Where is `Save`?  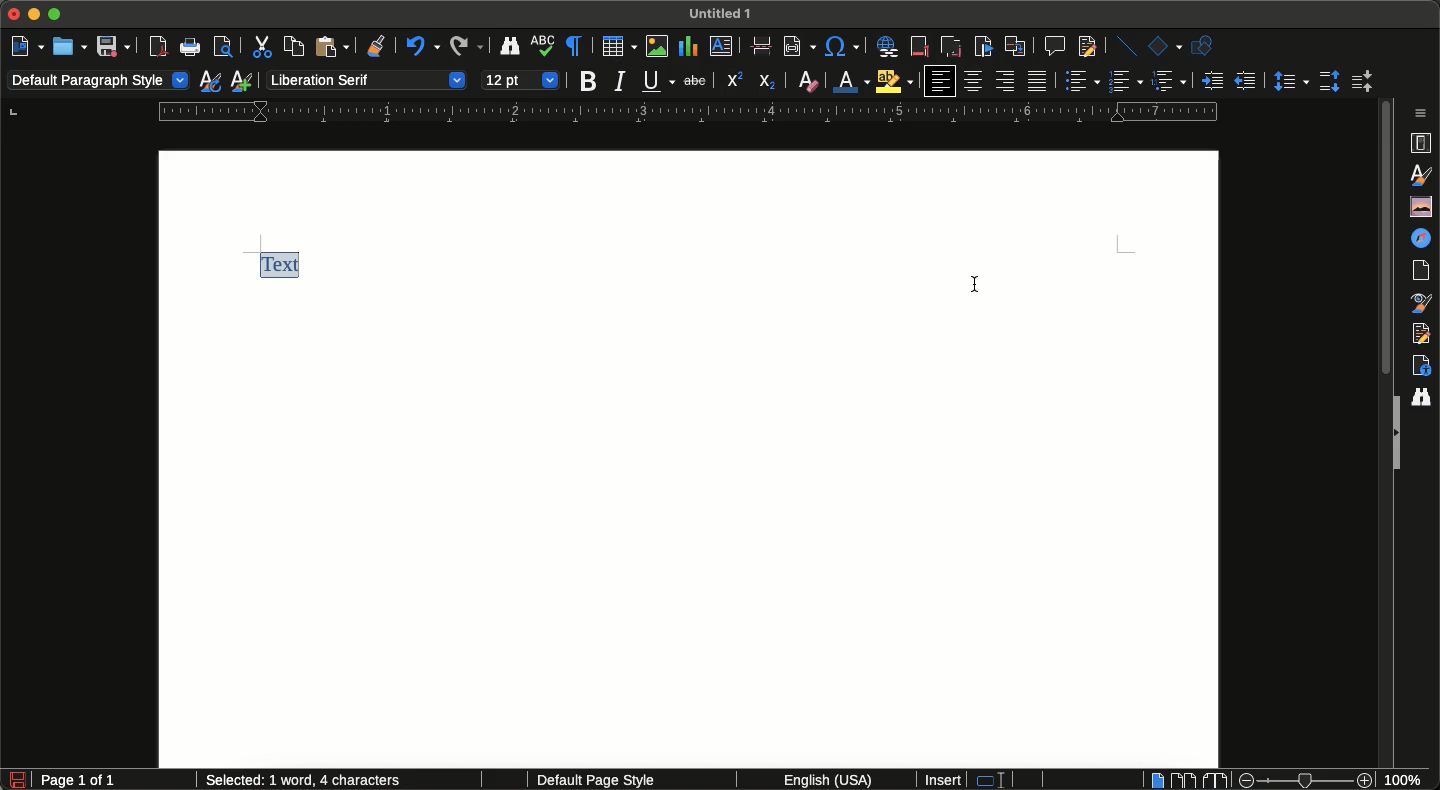 Save is located at coordinates (13, 778).